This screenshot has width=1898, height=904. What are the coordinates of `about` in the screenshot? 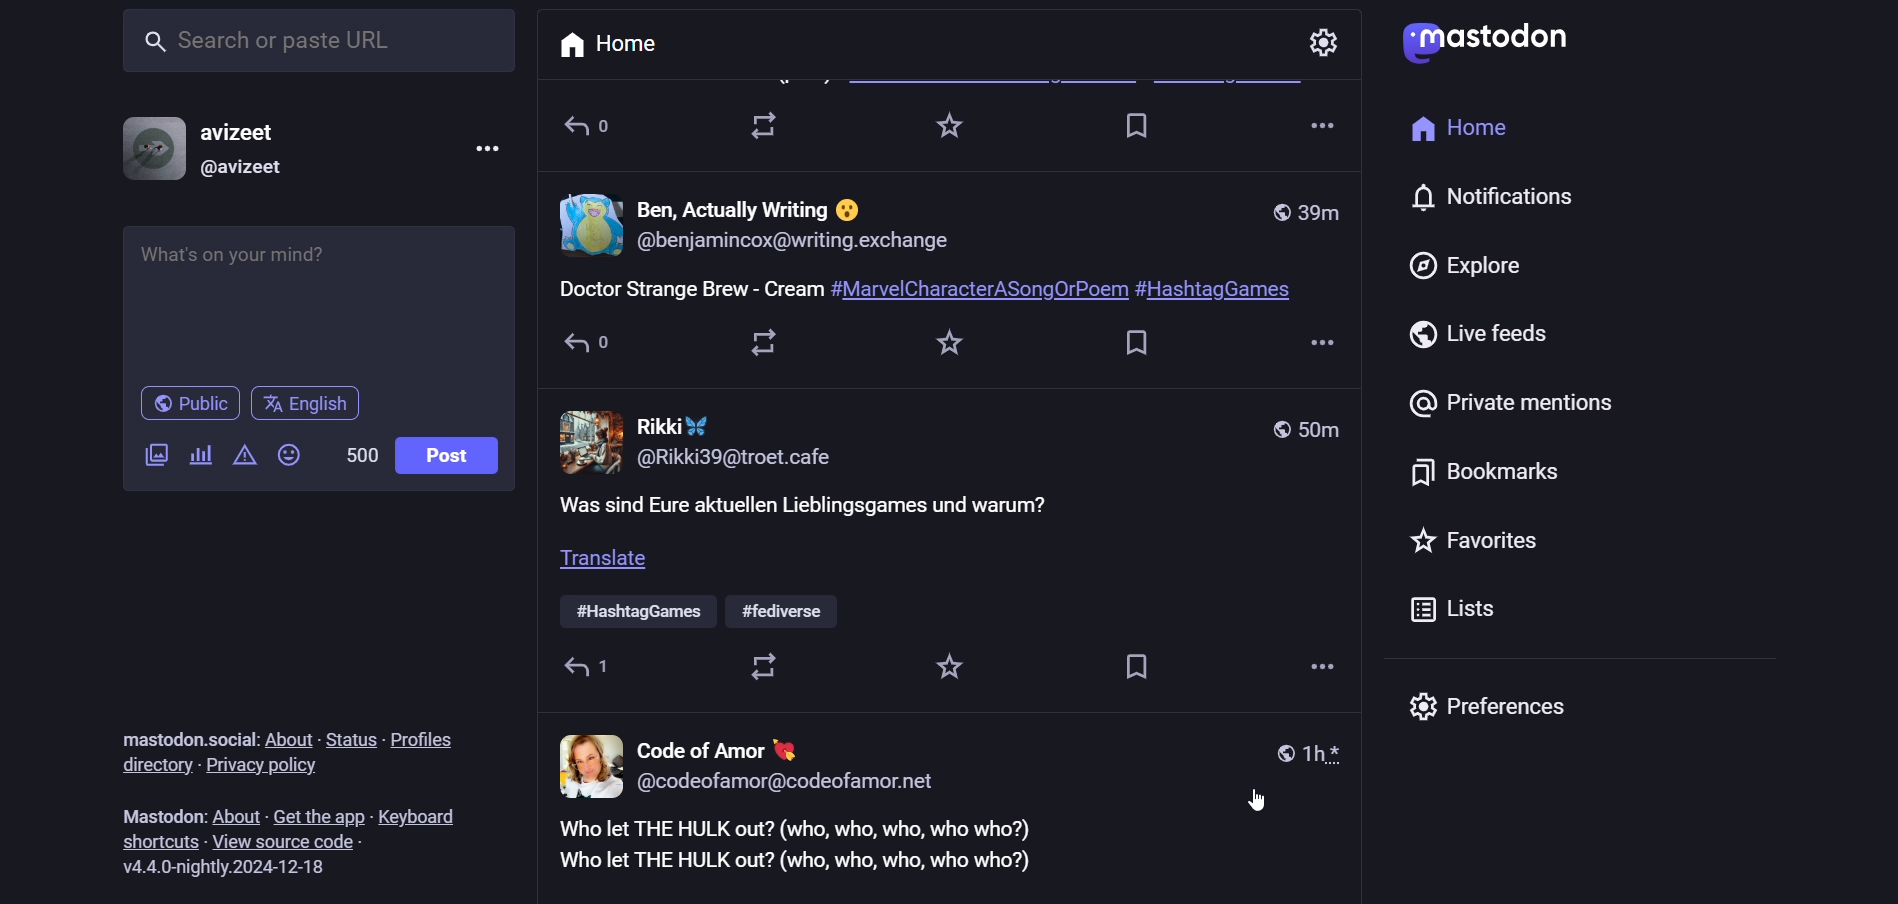 It's located at (285, 738).